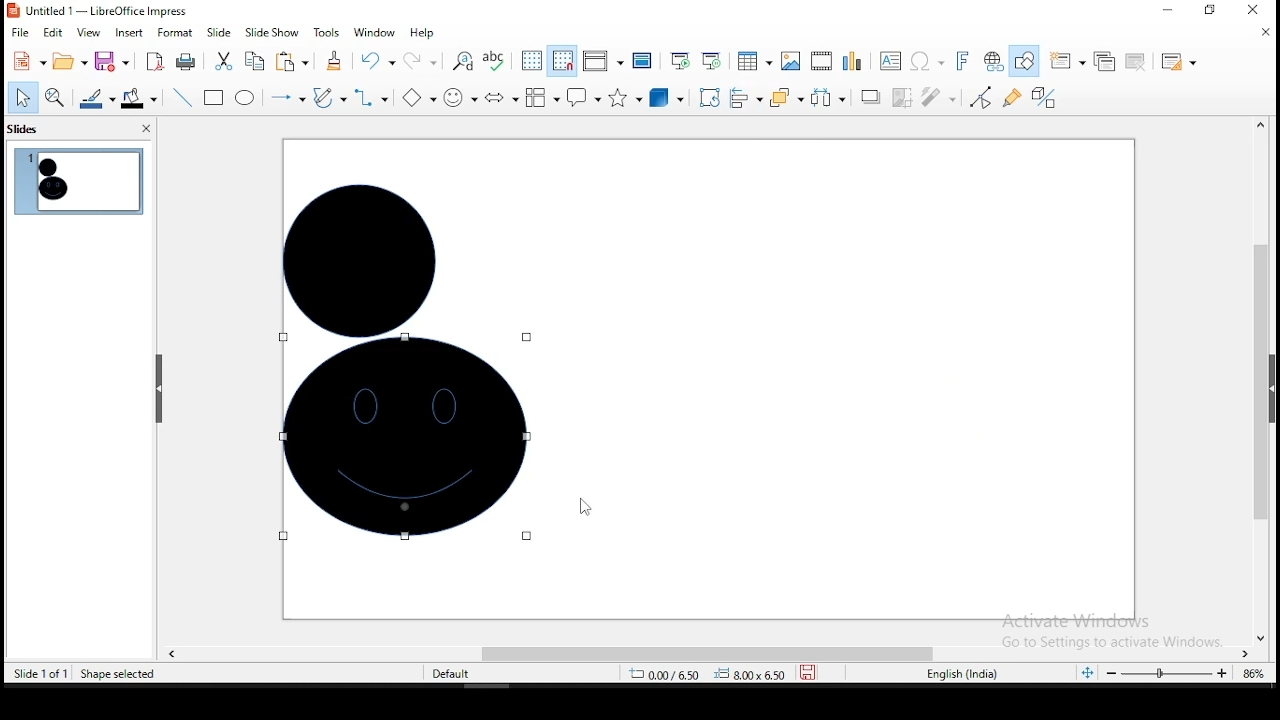  Describe the element at coordinates (98, 11) in the screenshot. I see `icon and filename` at that location.